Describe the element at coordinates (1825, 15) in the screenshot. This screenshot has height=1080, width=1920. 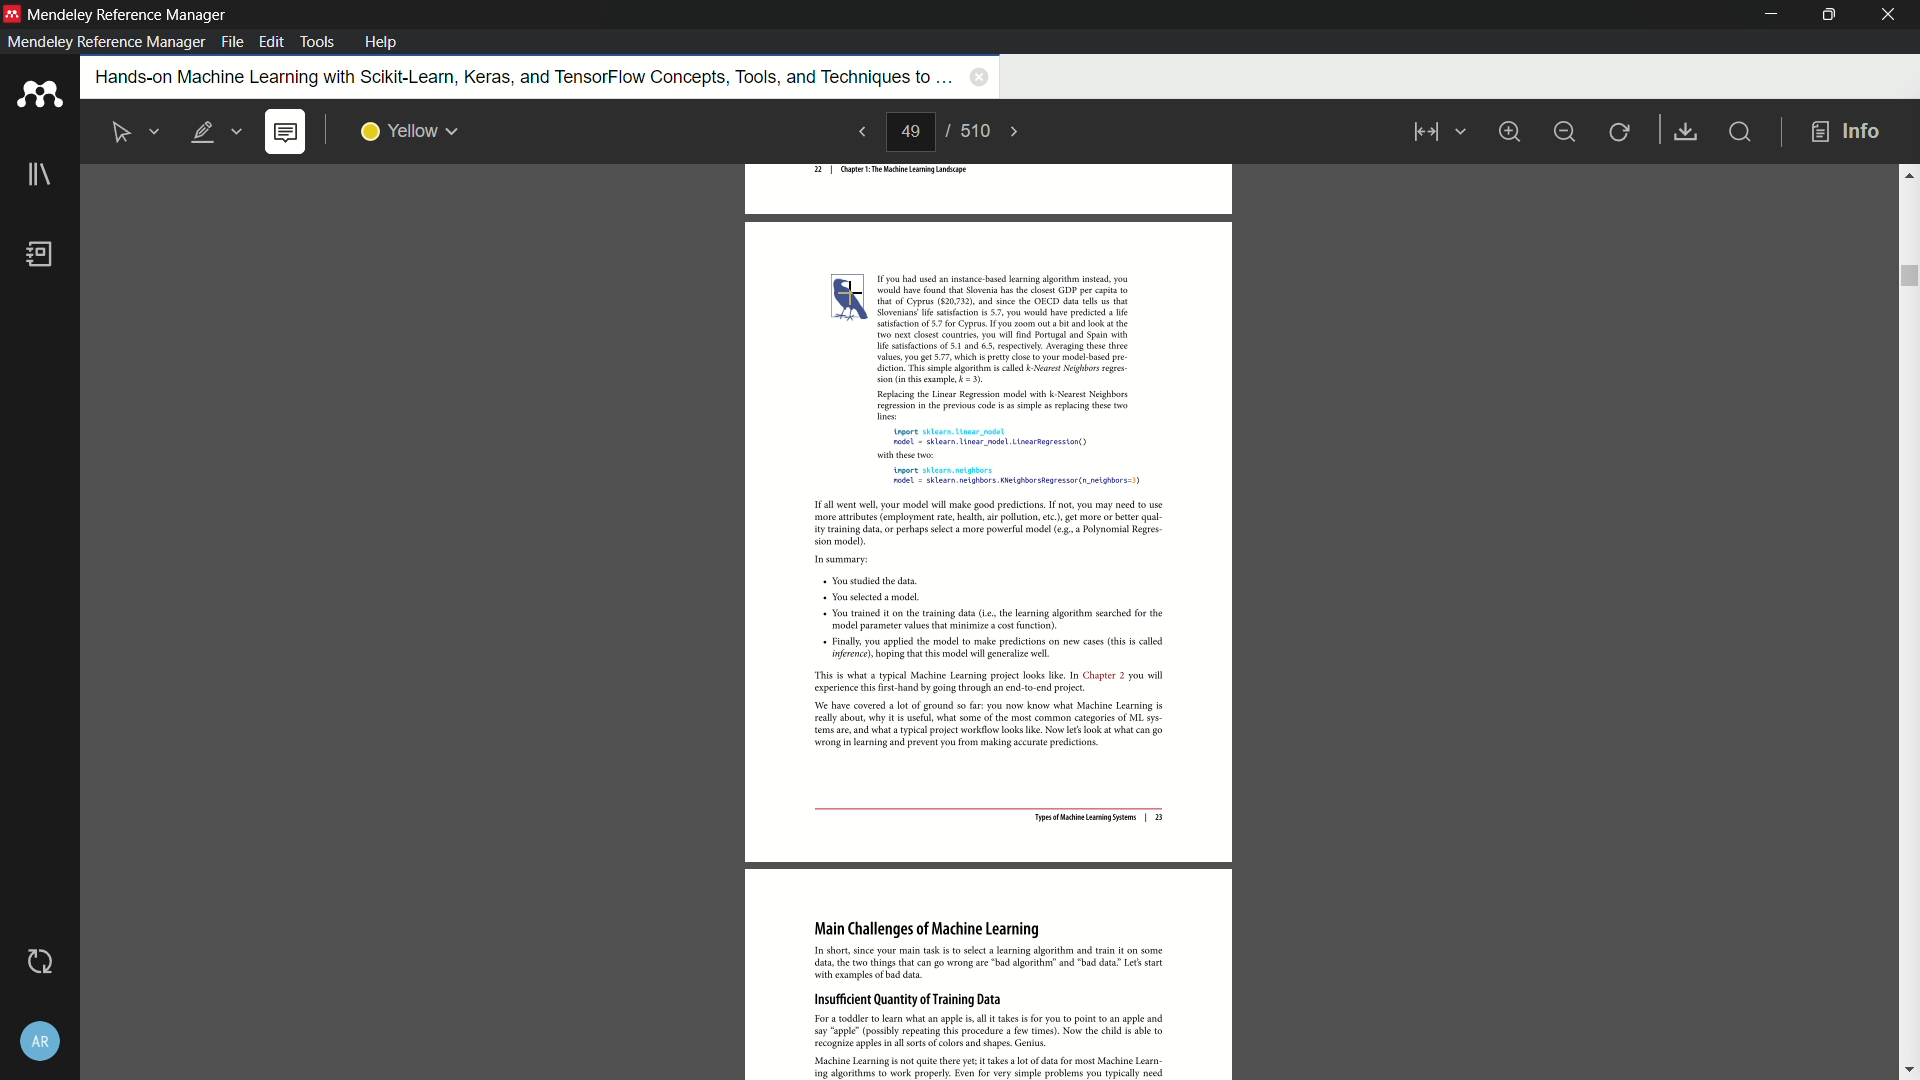
I see `maximize` at that location.